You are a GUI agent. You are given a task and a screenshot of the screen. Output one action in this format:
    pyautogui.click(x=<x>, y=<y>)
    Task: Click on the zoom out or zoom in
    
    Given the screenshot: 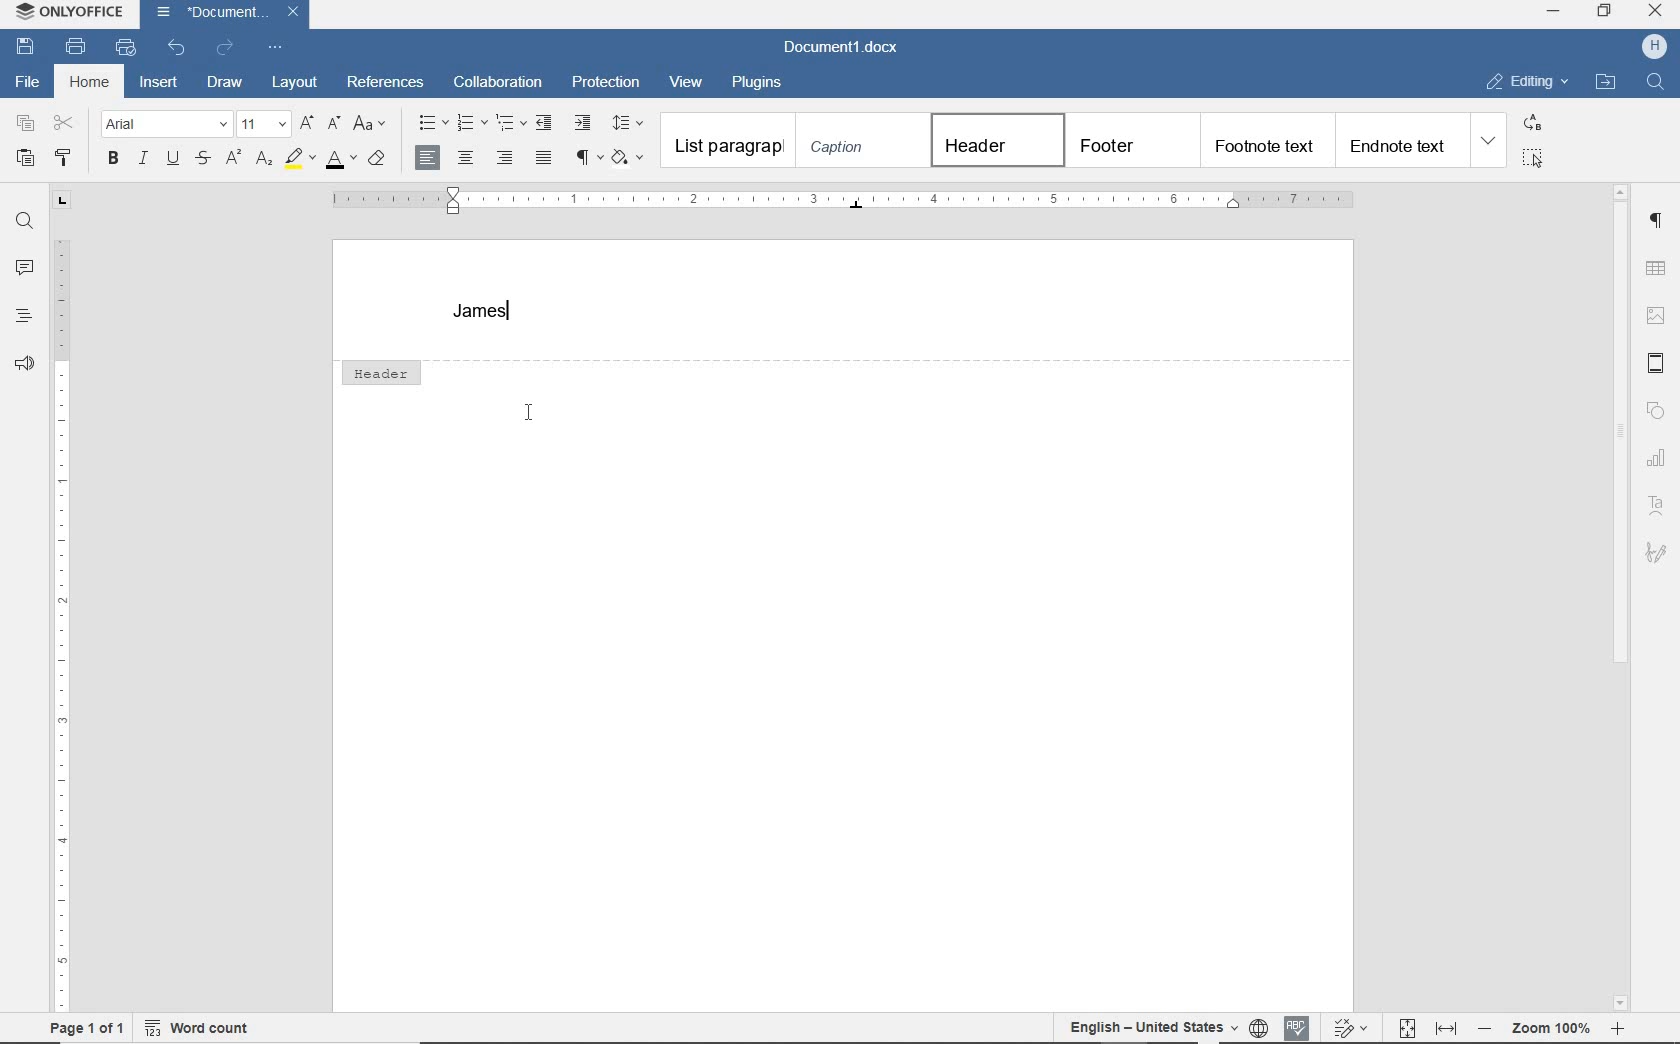 What is the action you would take?
    pyautogui.click(x=1554, y=1027)
    